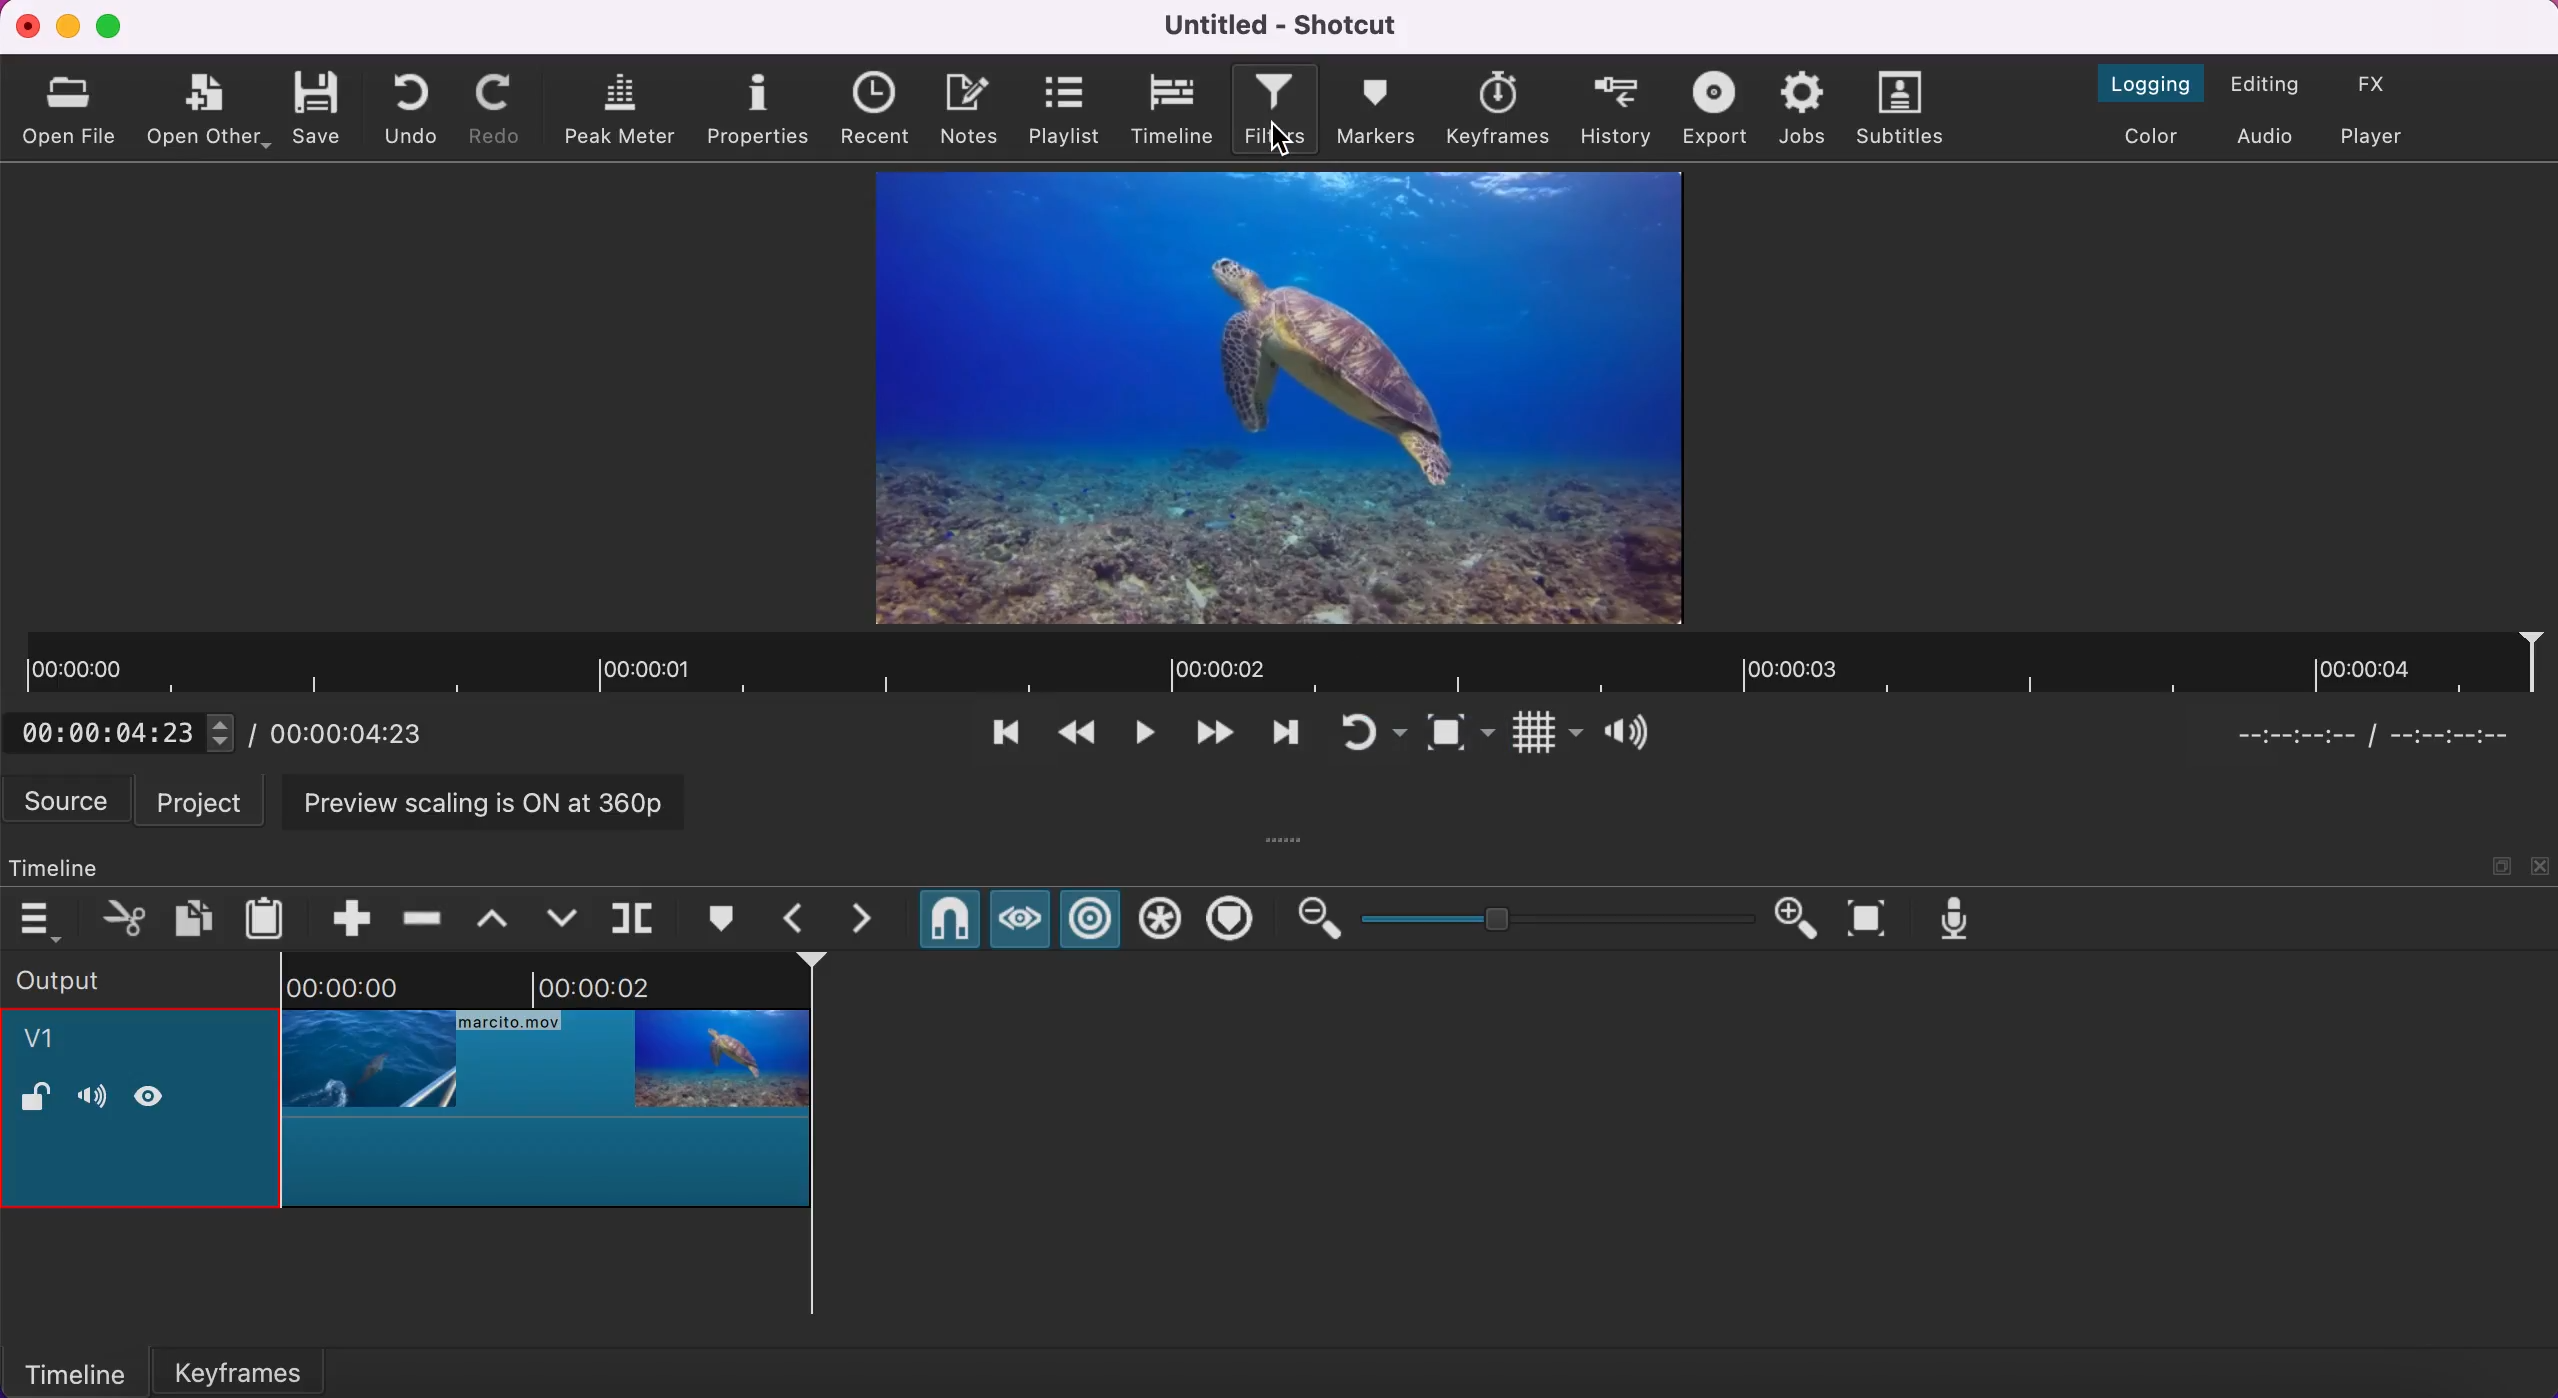 Image resolution: width=2558 pixels, height=1398 pixels. What do you see at coordinates (75, 862) in the screenshot?
I see `timeline` at bounding box center [75, 862].